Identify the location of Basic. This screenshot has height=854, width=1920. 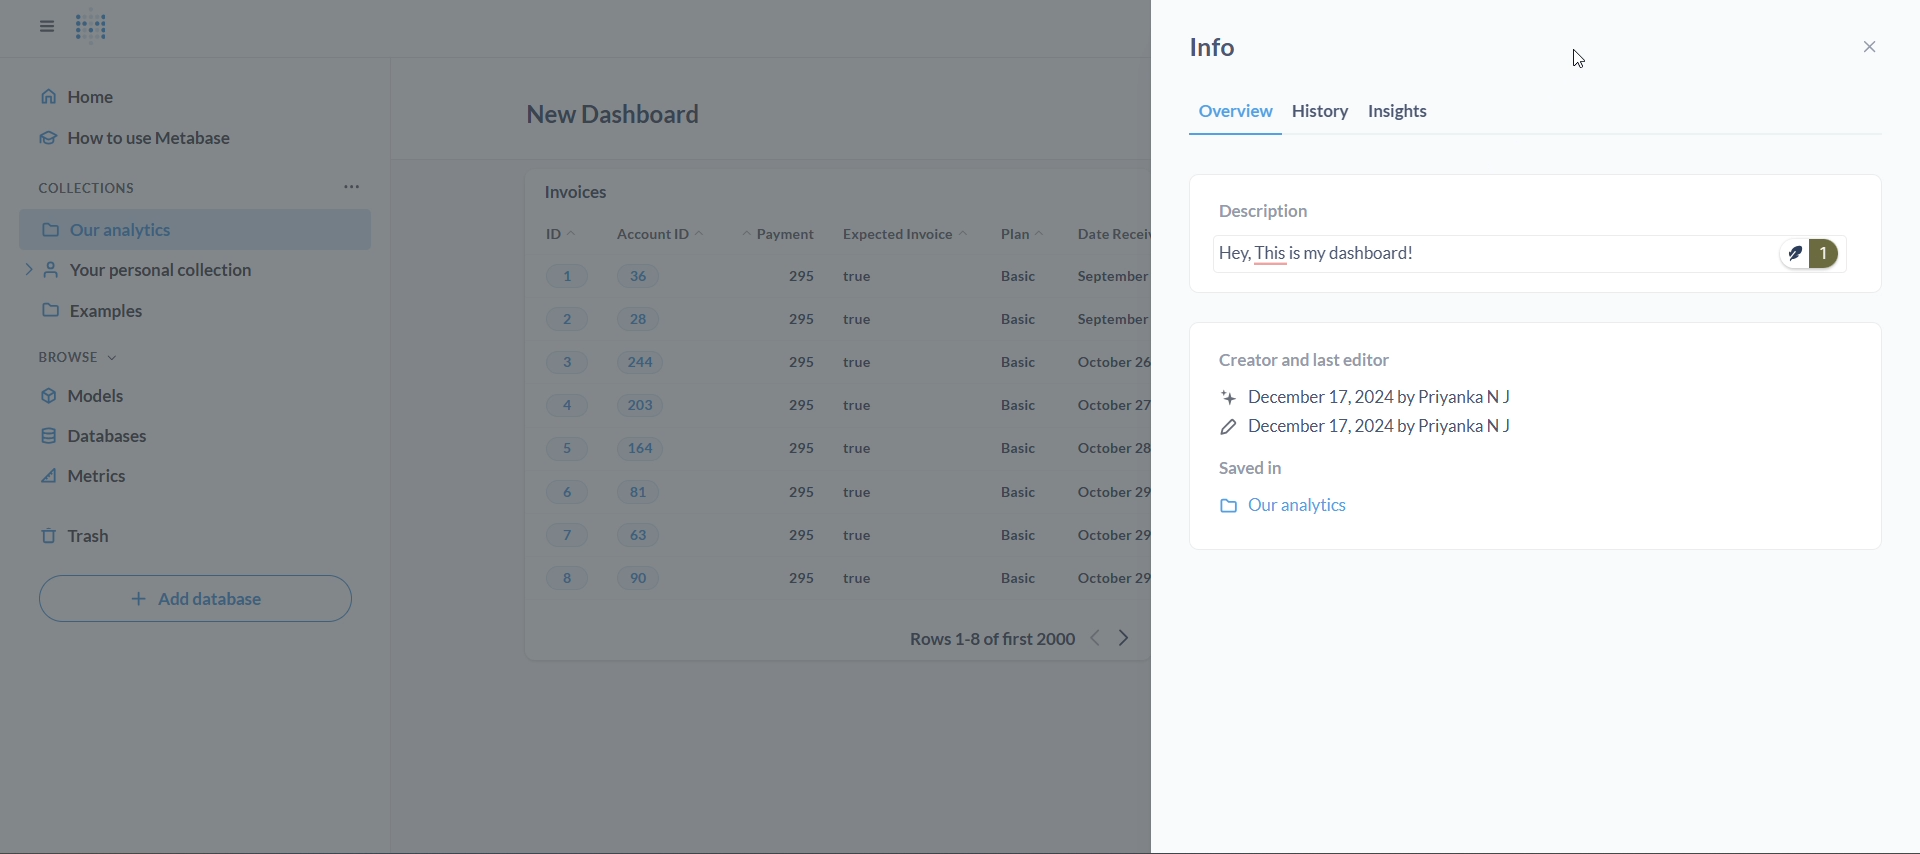
(1024, 448).